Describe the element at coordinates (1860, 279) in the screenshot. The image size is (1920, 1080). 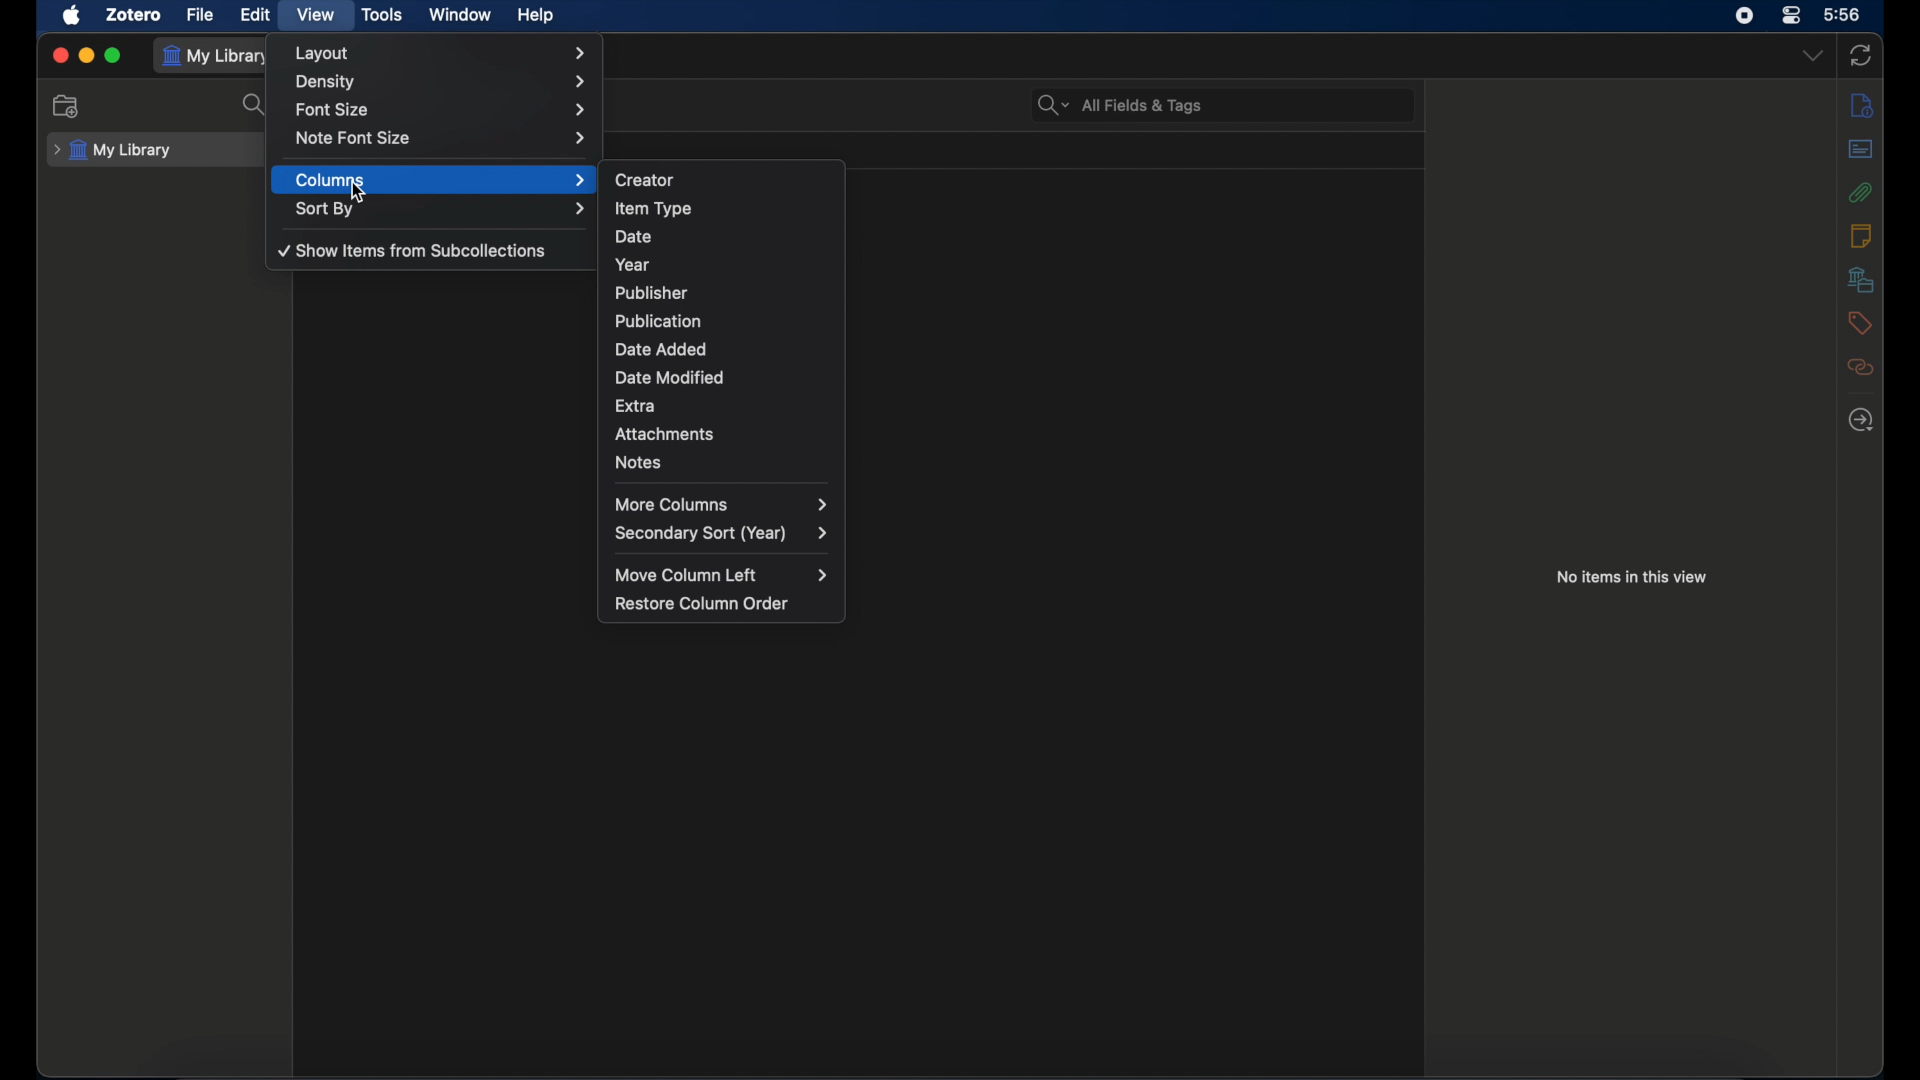
I see `libraries` at that location.